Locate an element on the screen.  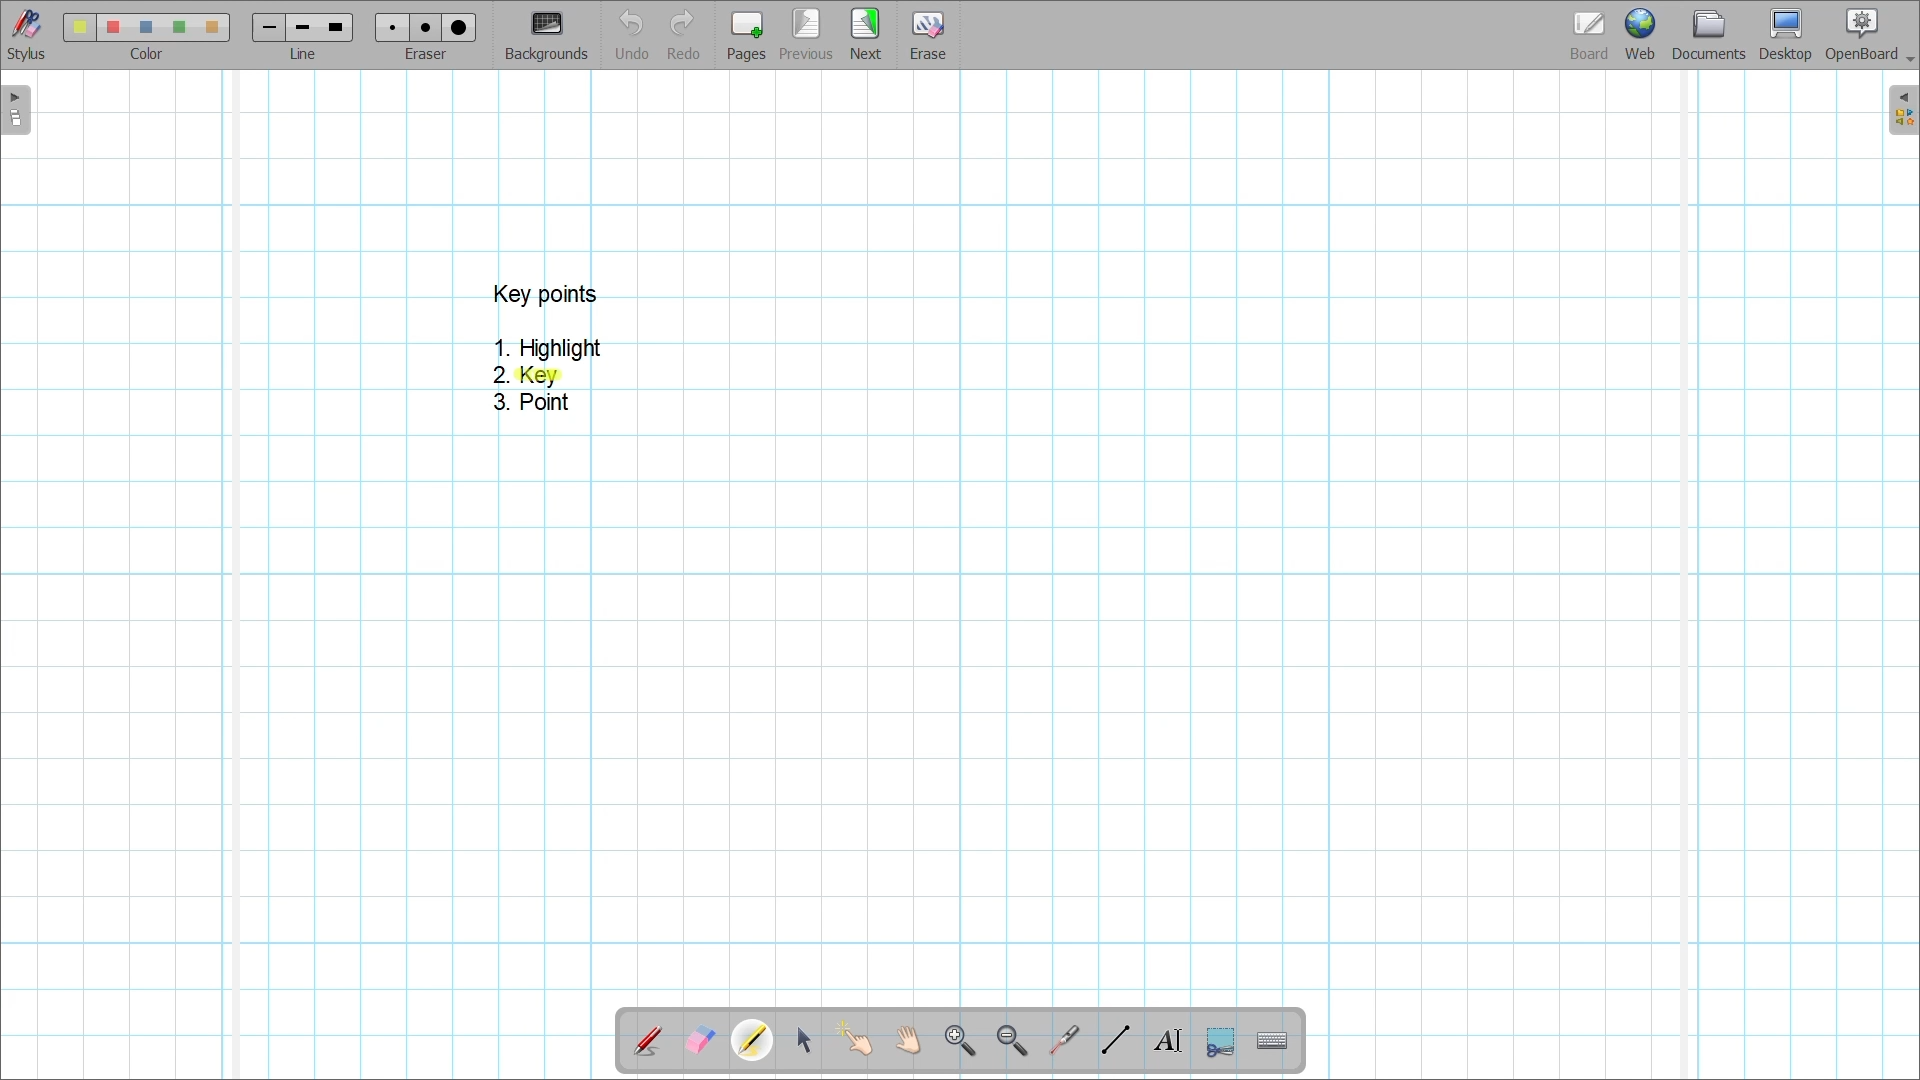
Scroll page is located at coordinates (907, 1040).